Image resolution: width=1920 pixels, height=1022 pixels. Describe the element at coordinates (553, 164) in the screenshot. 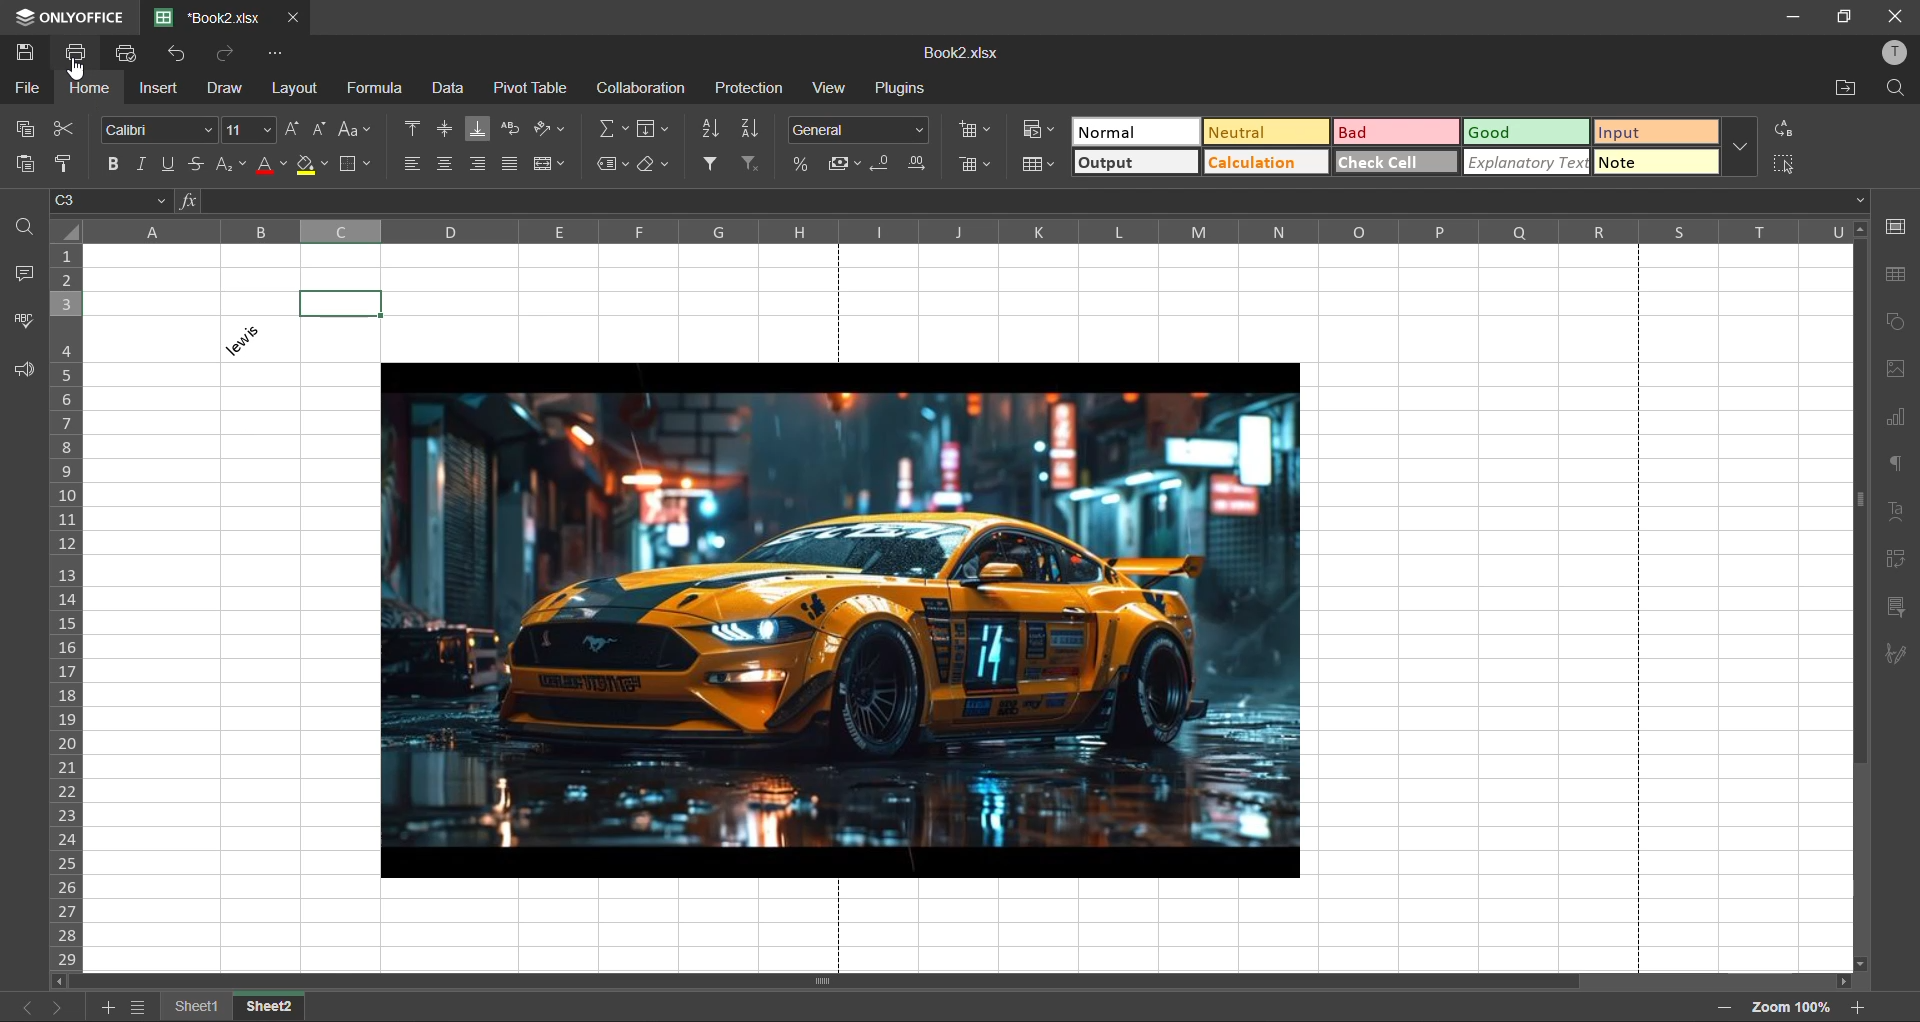

I see `merge and center` at that location.